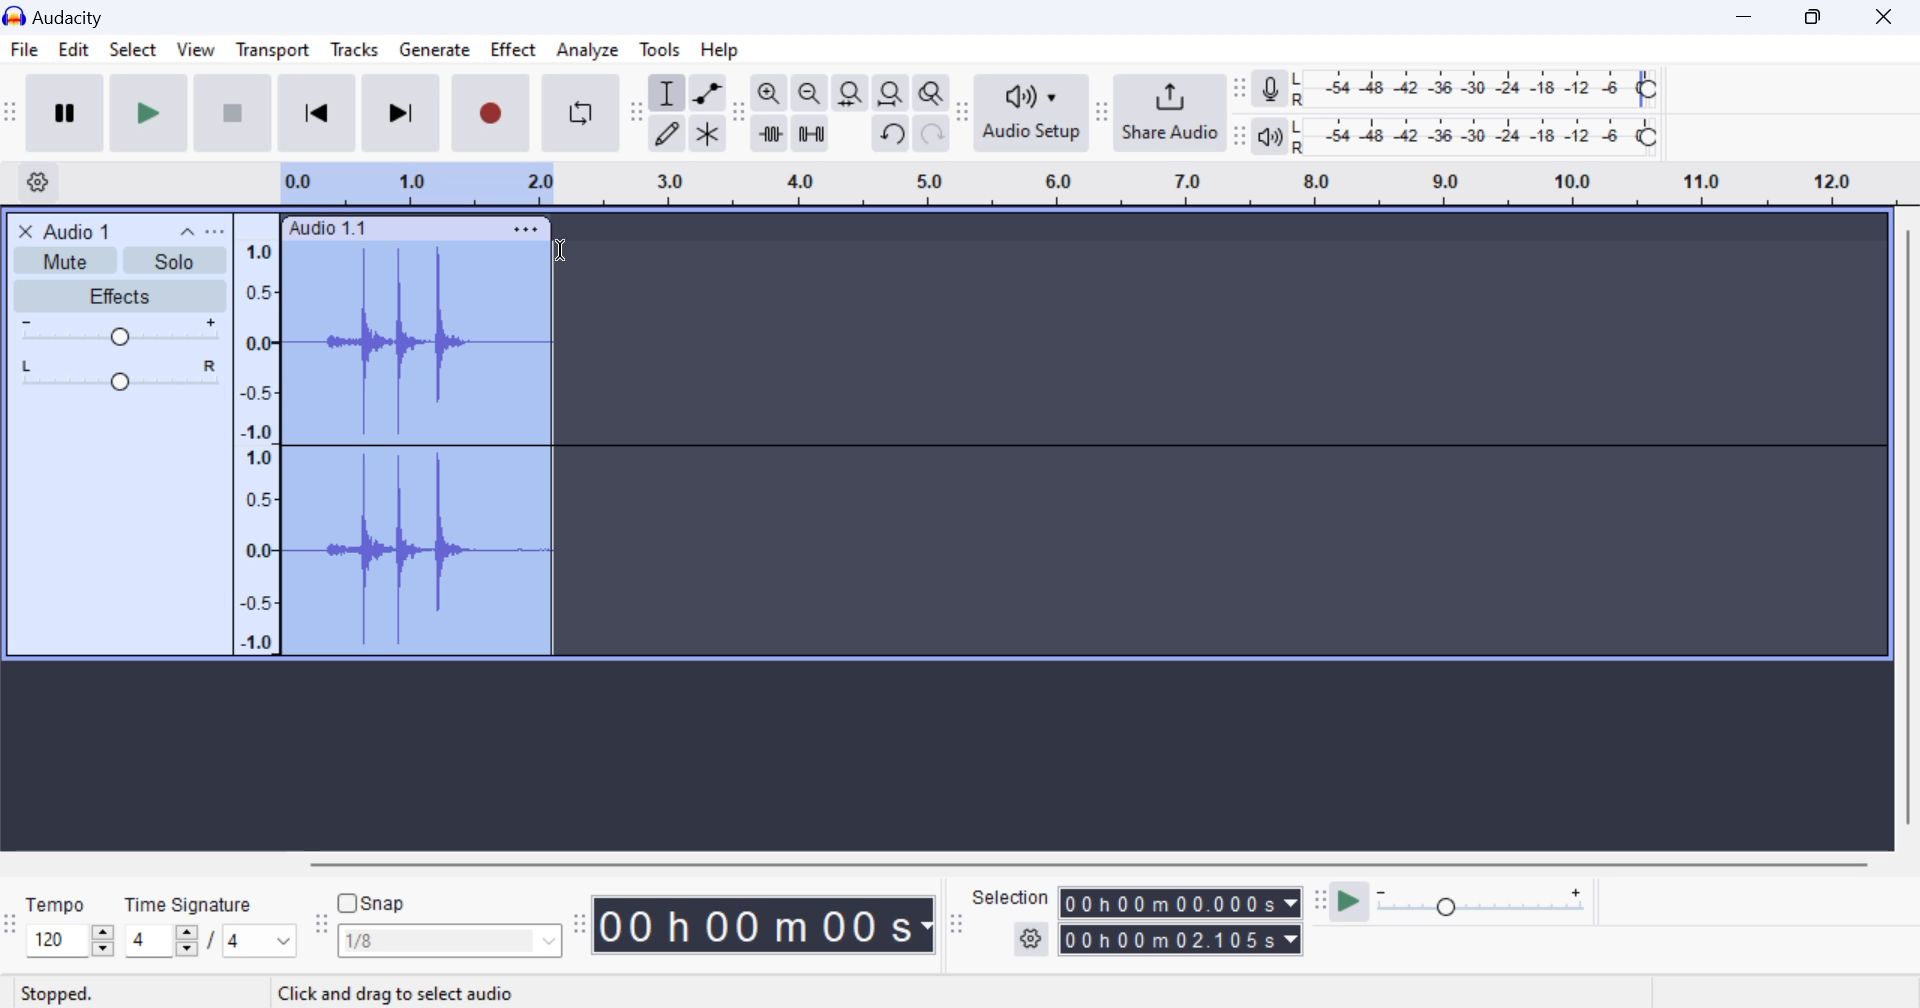 This screenshot has width=1920, height=1008. What do you see at coordinates (1889, 14) in the screenshot?
I see `Close Window` at bounding box center [1889, 14].